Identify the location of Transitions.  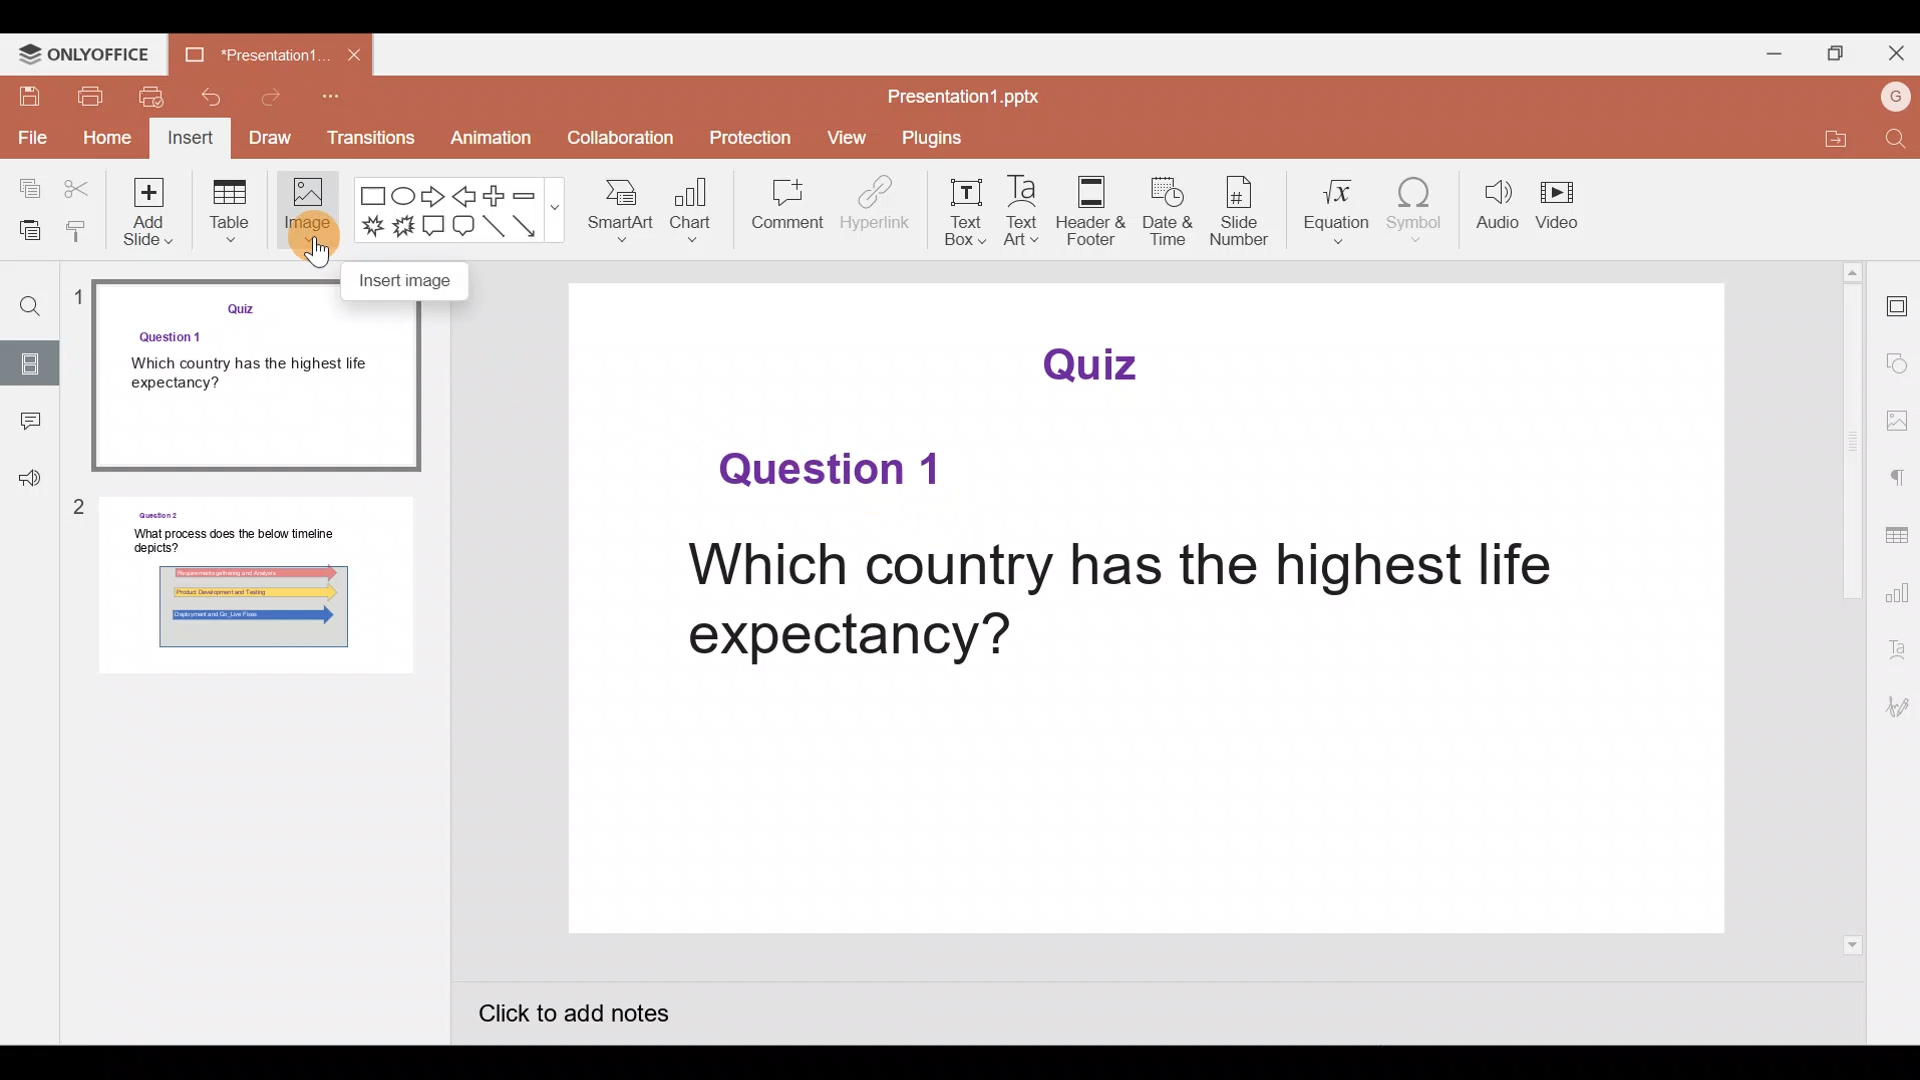
(372, 138).